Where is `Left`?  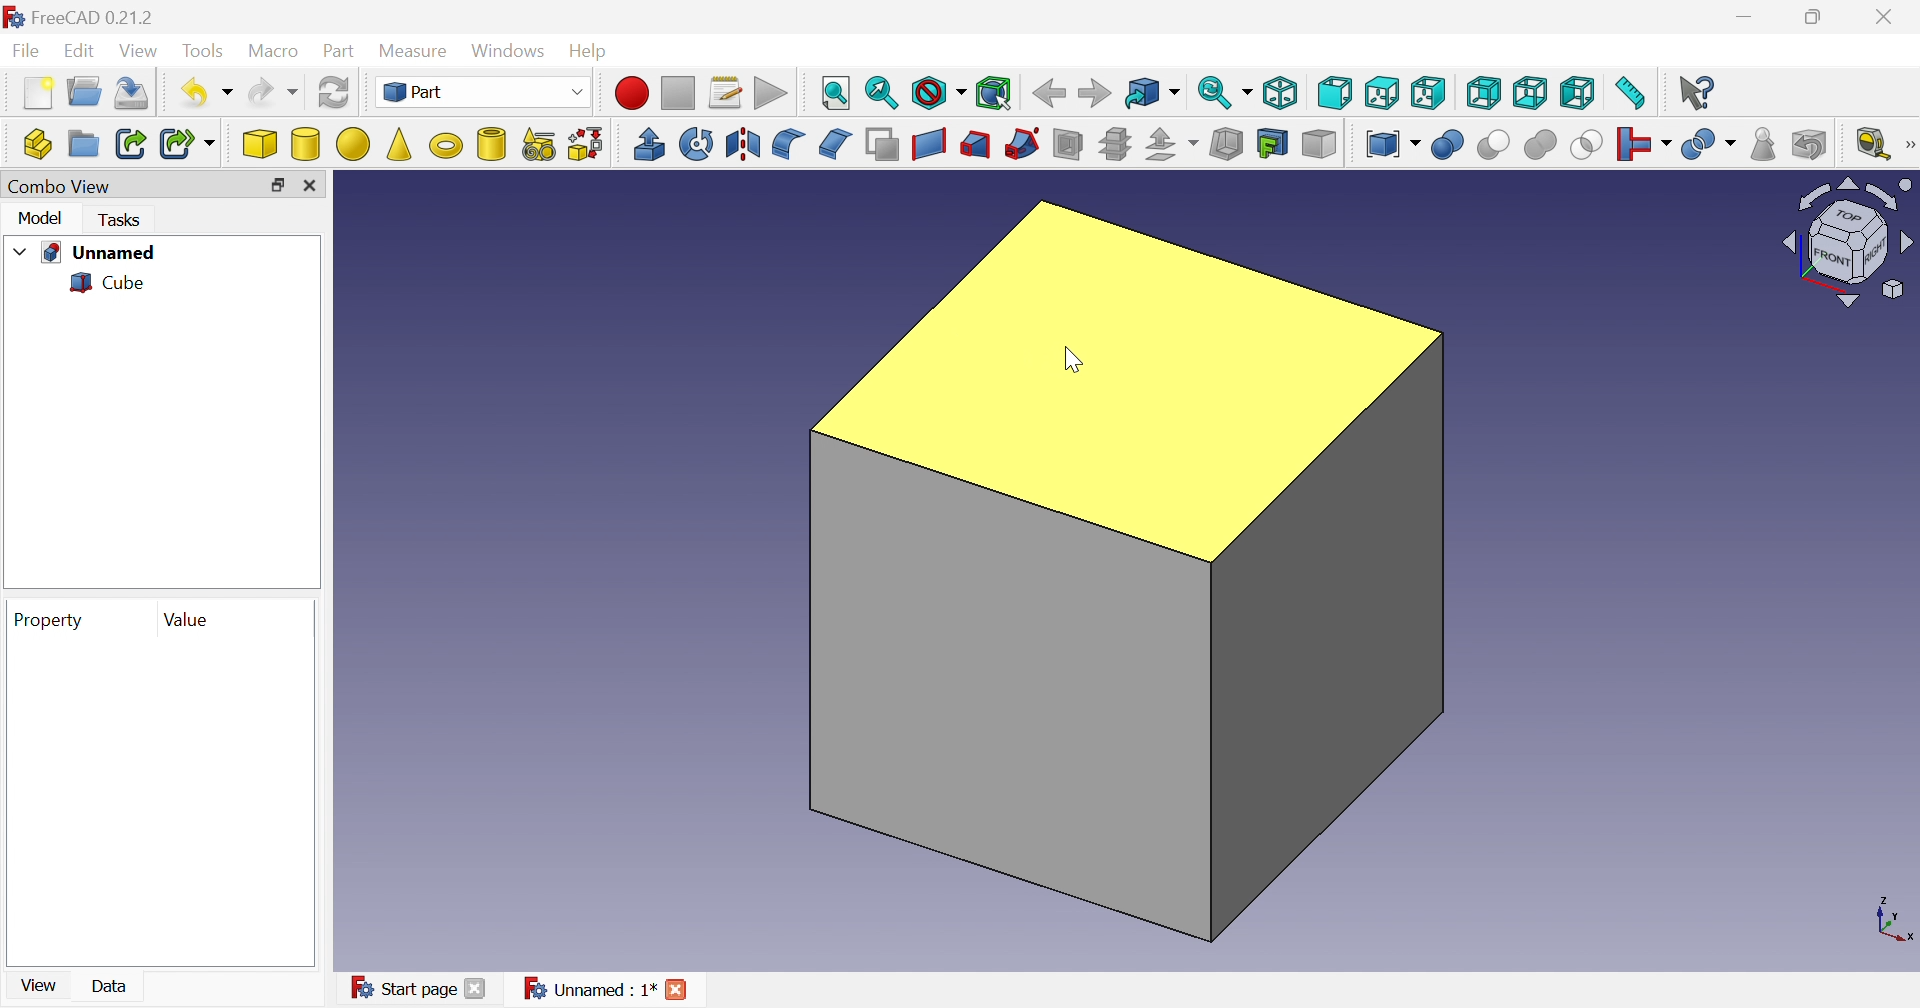 Left is located at coordinates (1578, 94).